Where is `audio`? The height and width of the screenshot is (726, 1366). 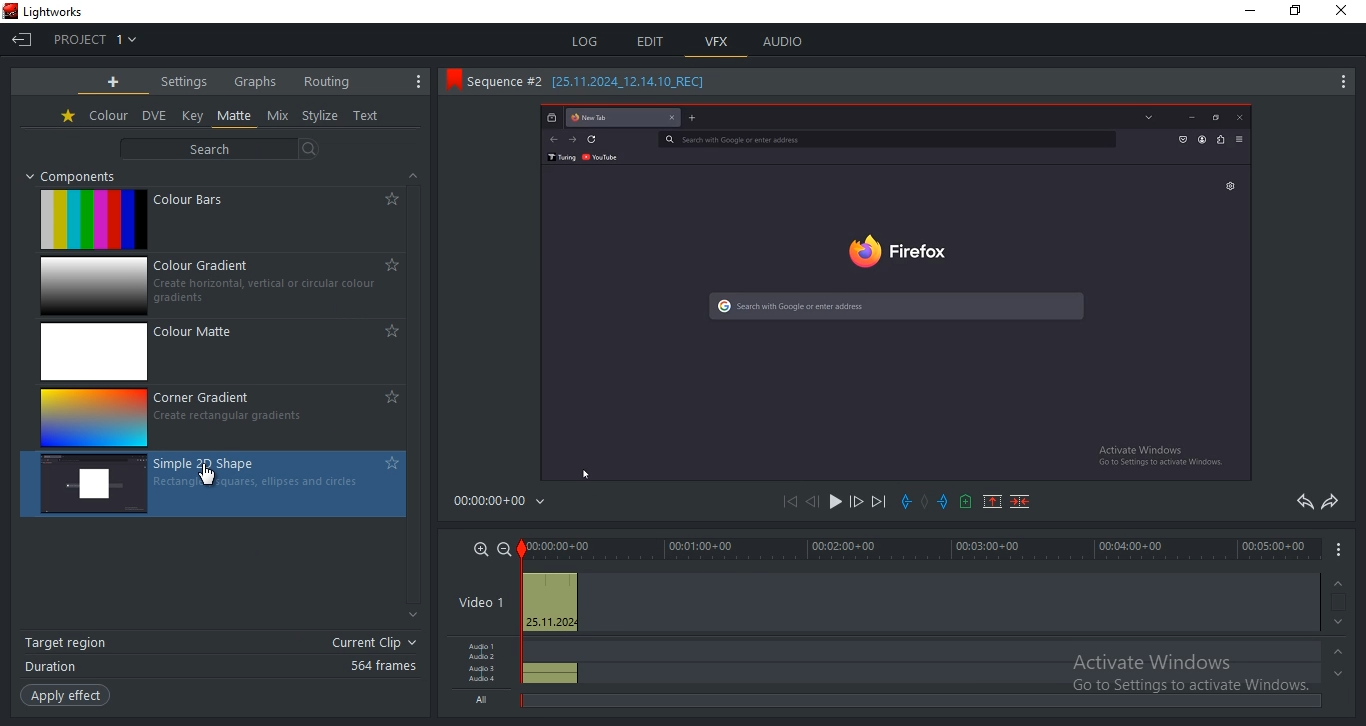 audio is located at coordinates (785, 41).